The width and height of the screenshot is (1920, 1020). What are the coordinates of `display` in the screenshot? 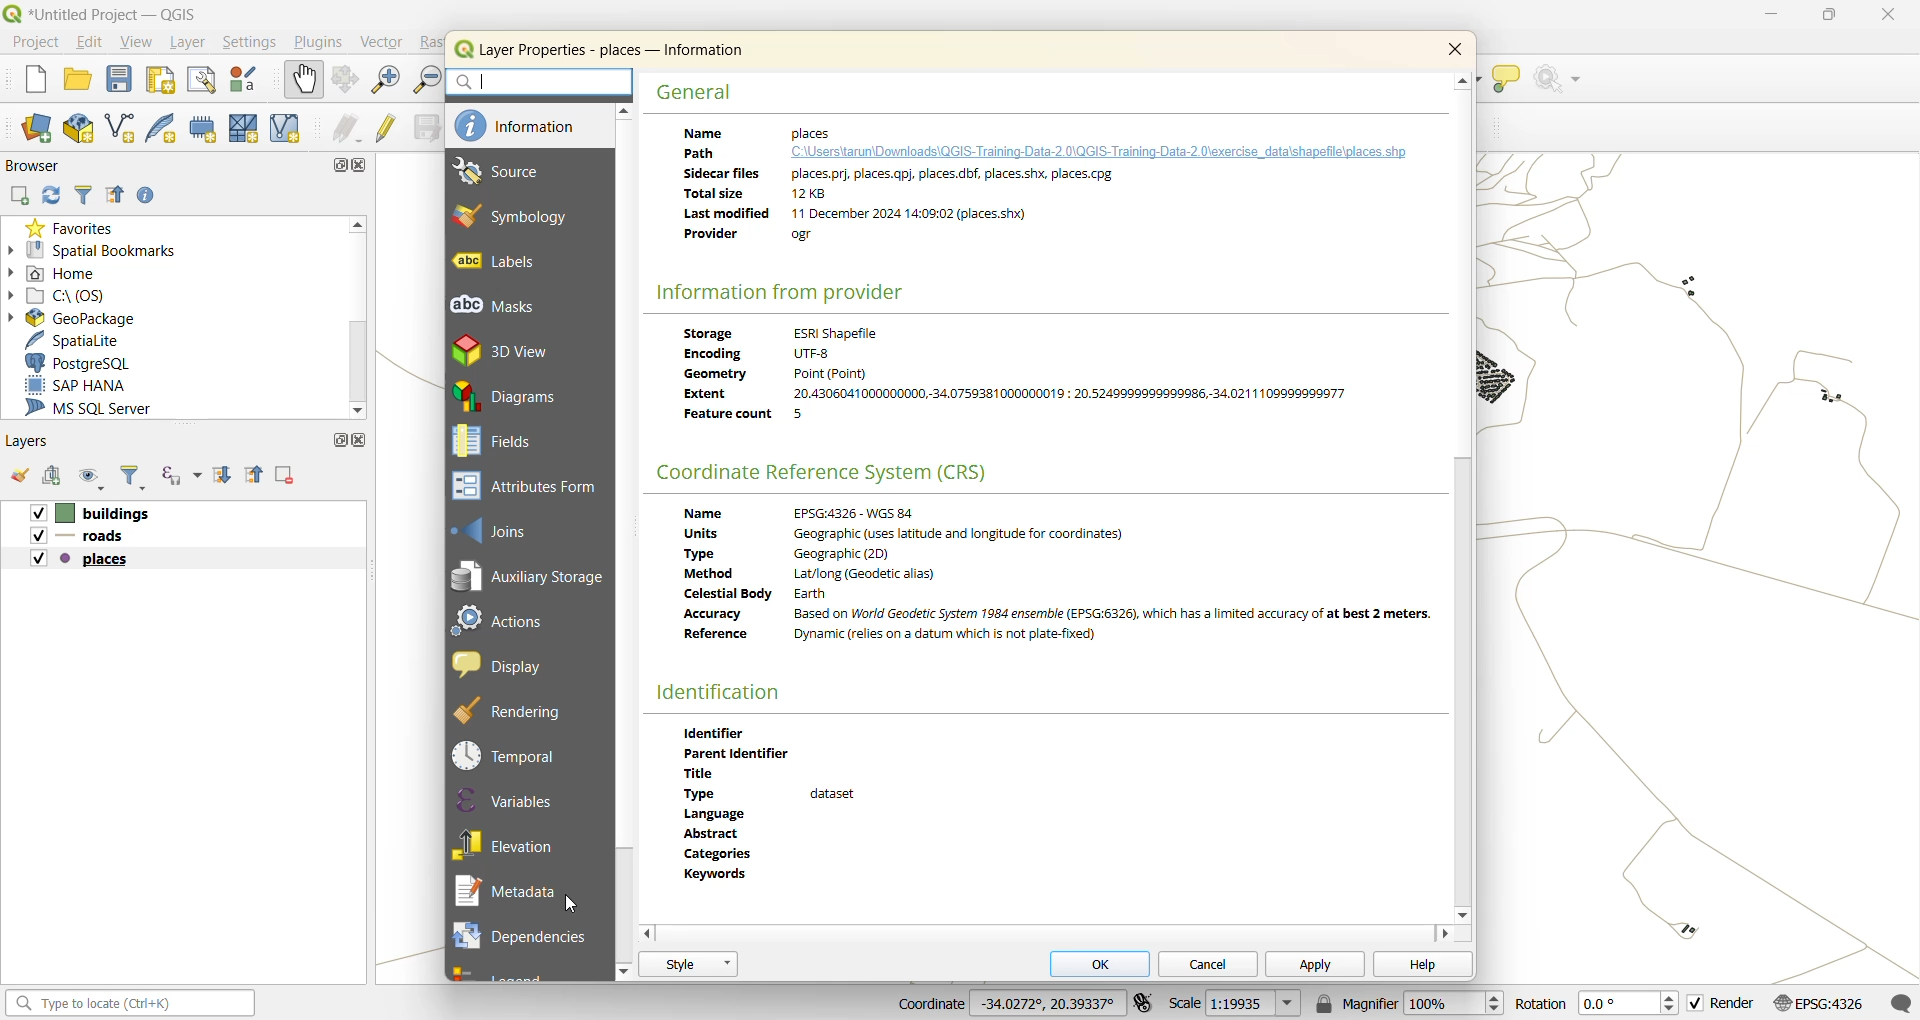 It's located at (497, 665).